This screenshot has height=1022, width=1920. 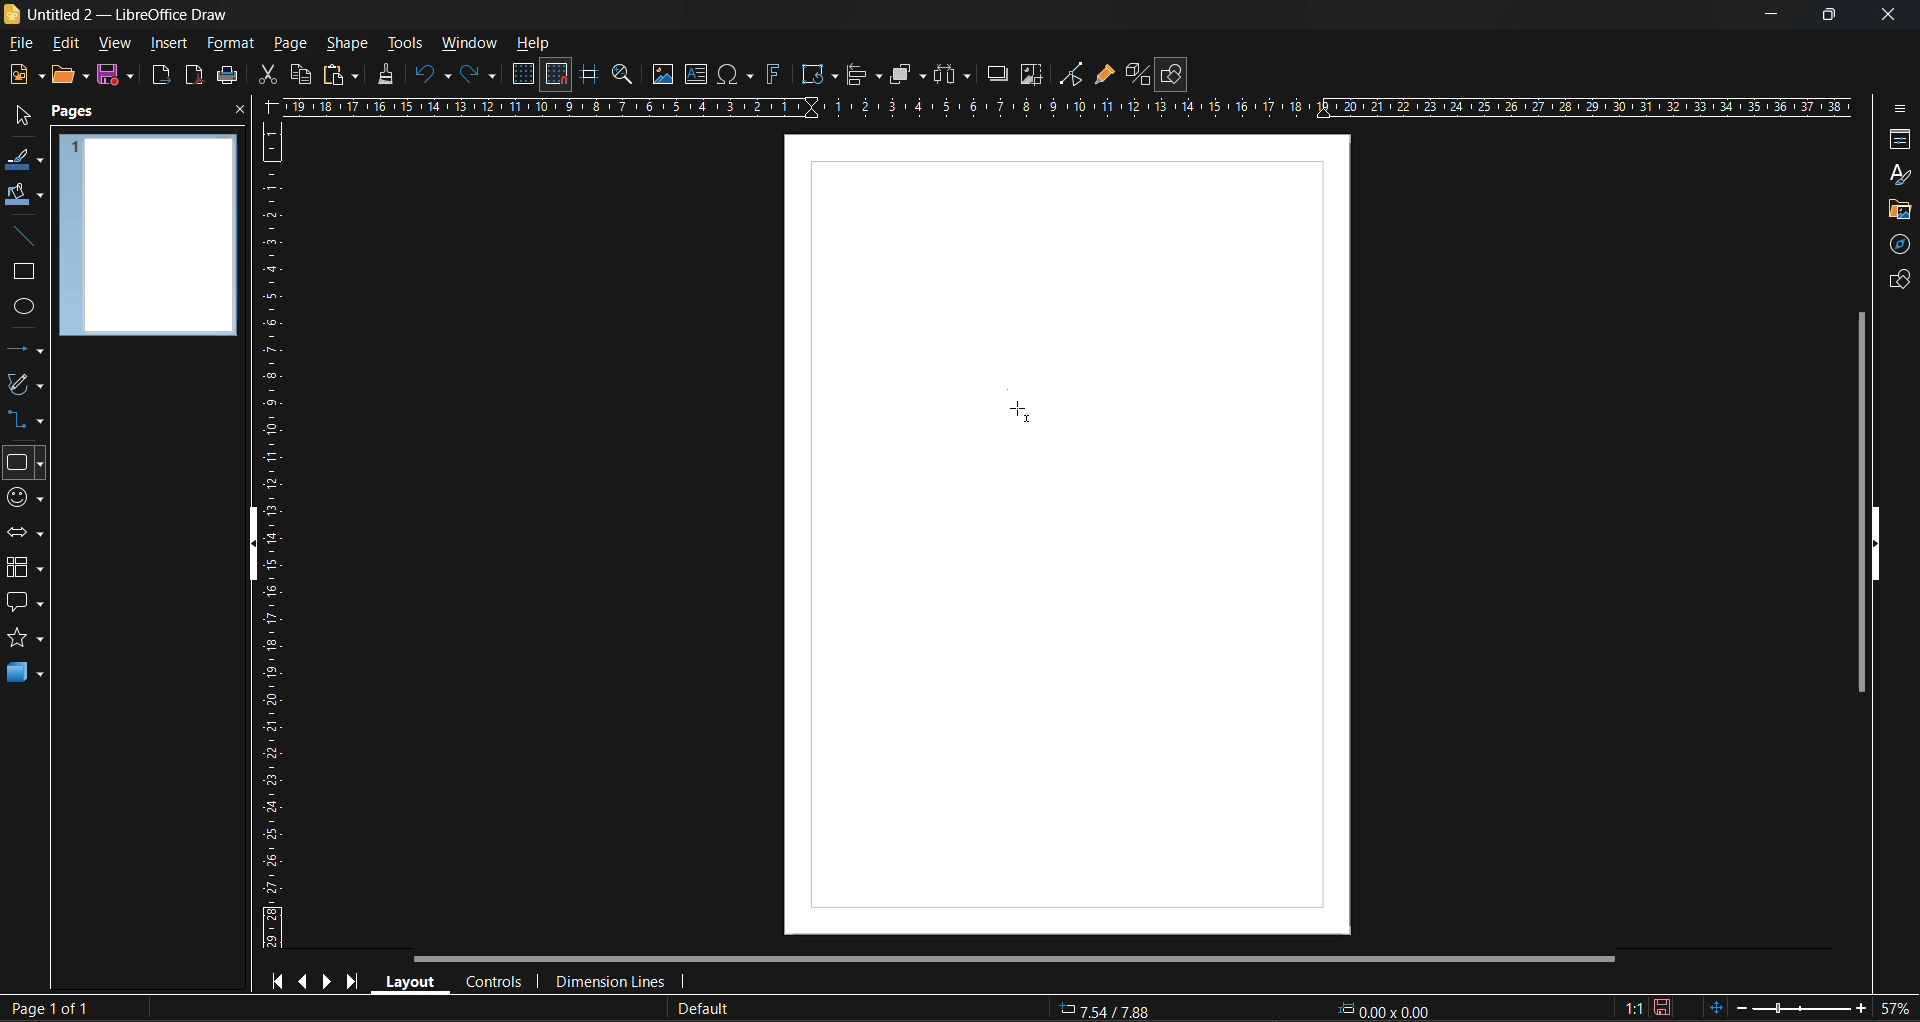 What do you see at coordinates (700, 74) in the screenshot?
I see `text box` at bounding box center [700, 74].